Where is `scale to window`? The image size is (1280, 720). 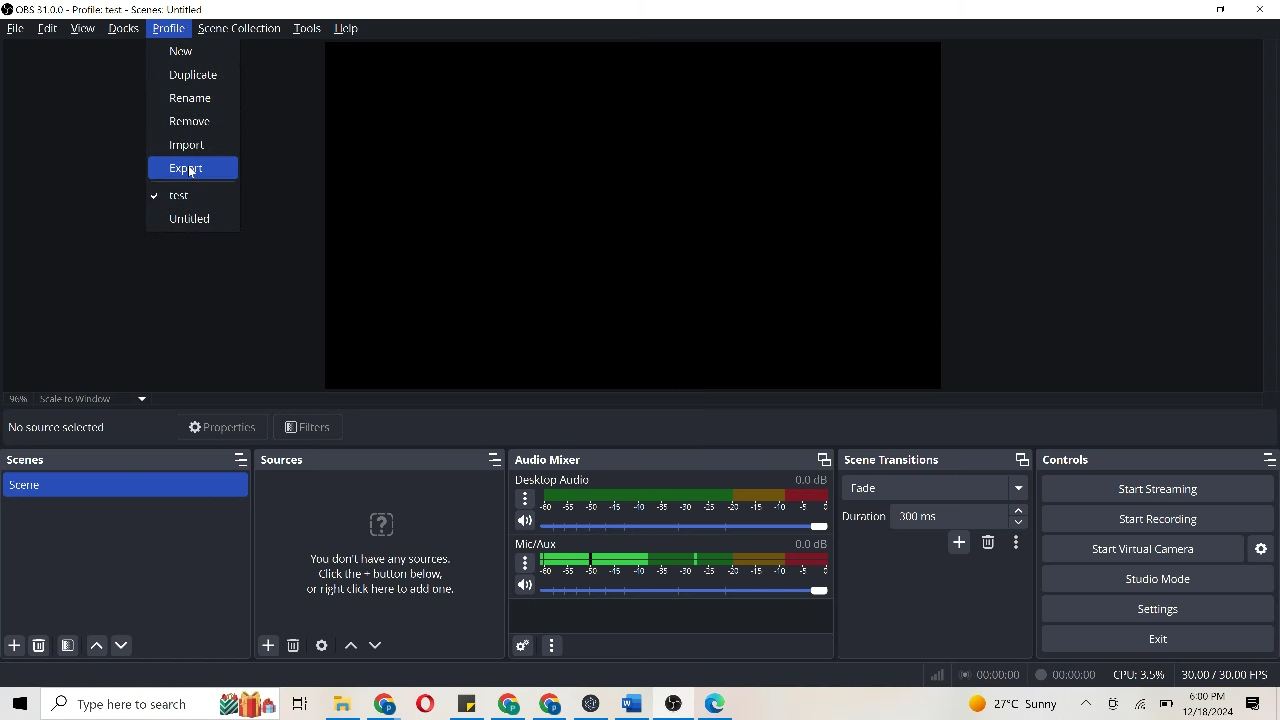 scale to window is located at coordinates (92, 402).